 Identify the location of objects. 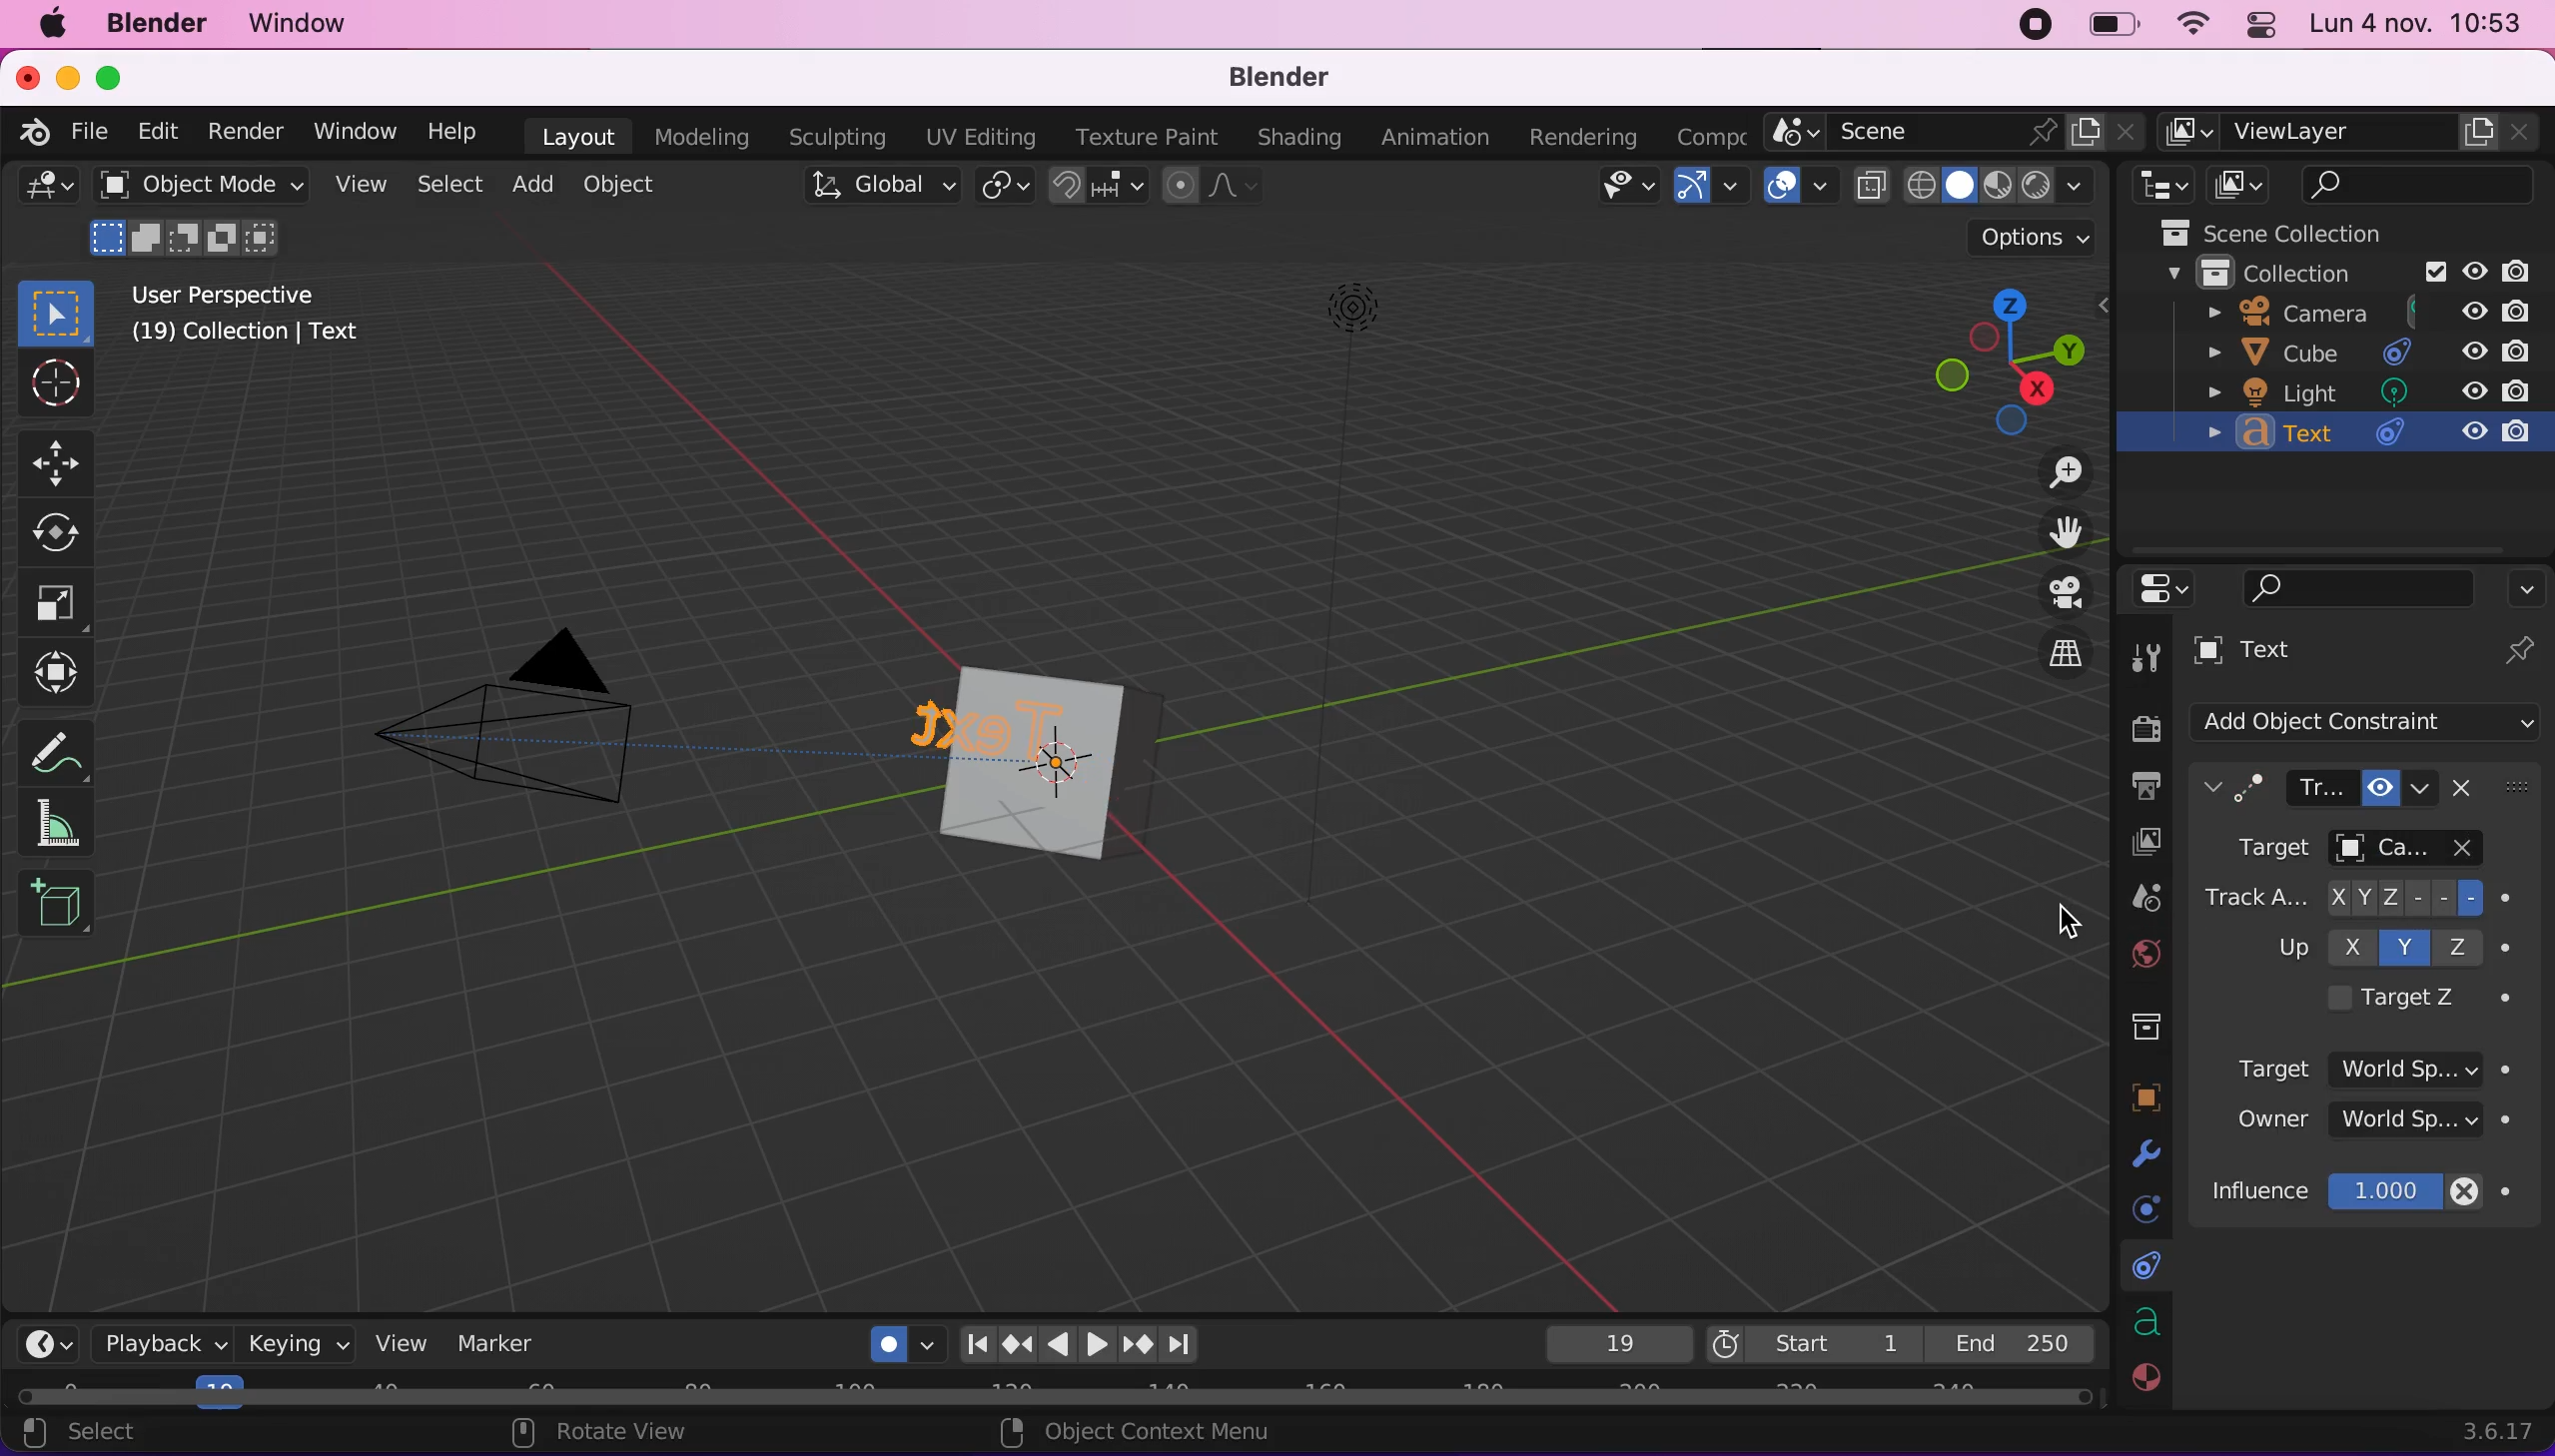
(2149, 1097).